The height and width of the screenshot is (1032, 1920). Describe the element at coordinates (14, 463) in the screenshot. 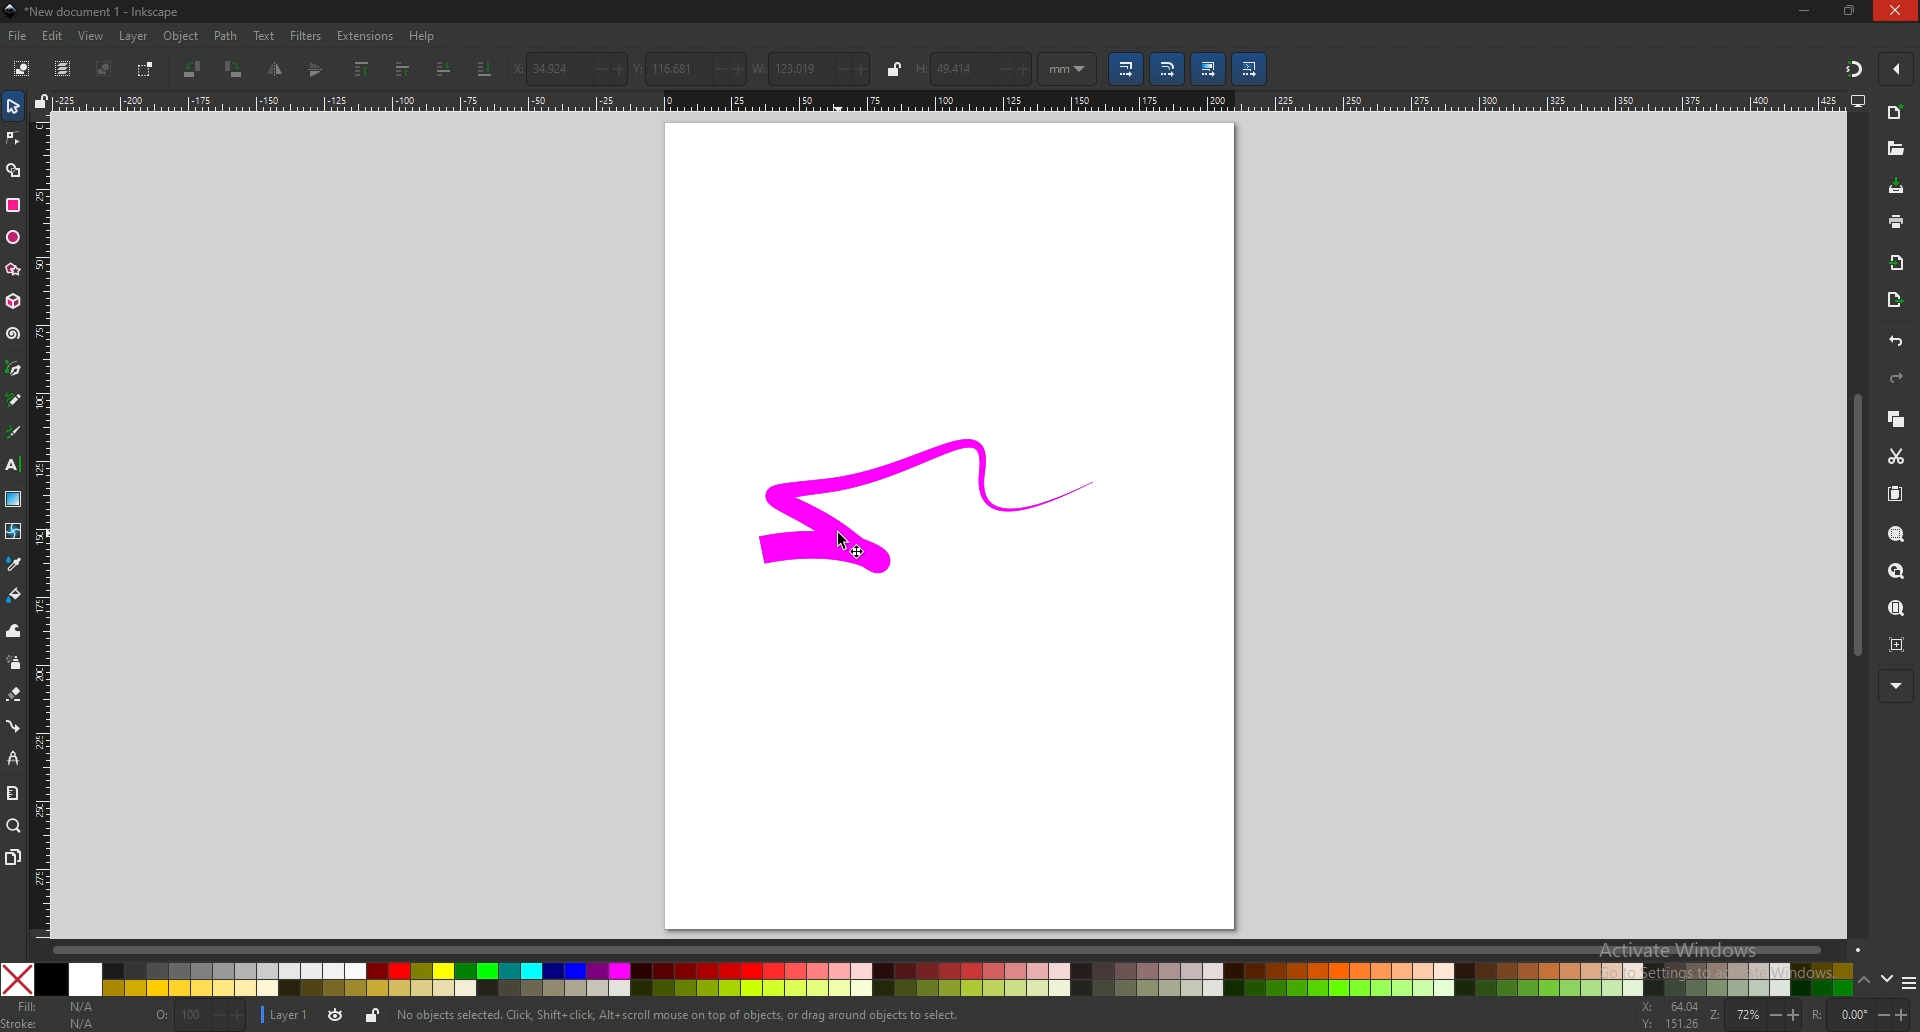

I see `text` at that location.